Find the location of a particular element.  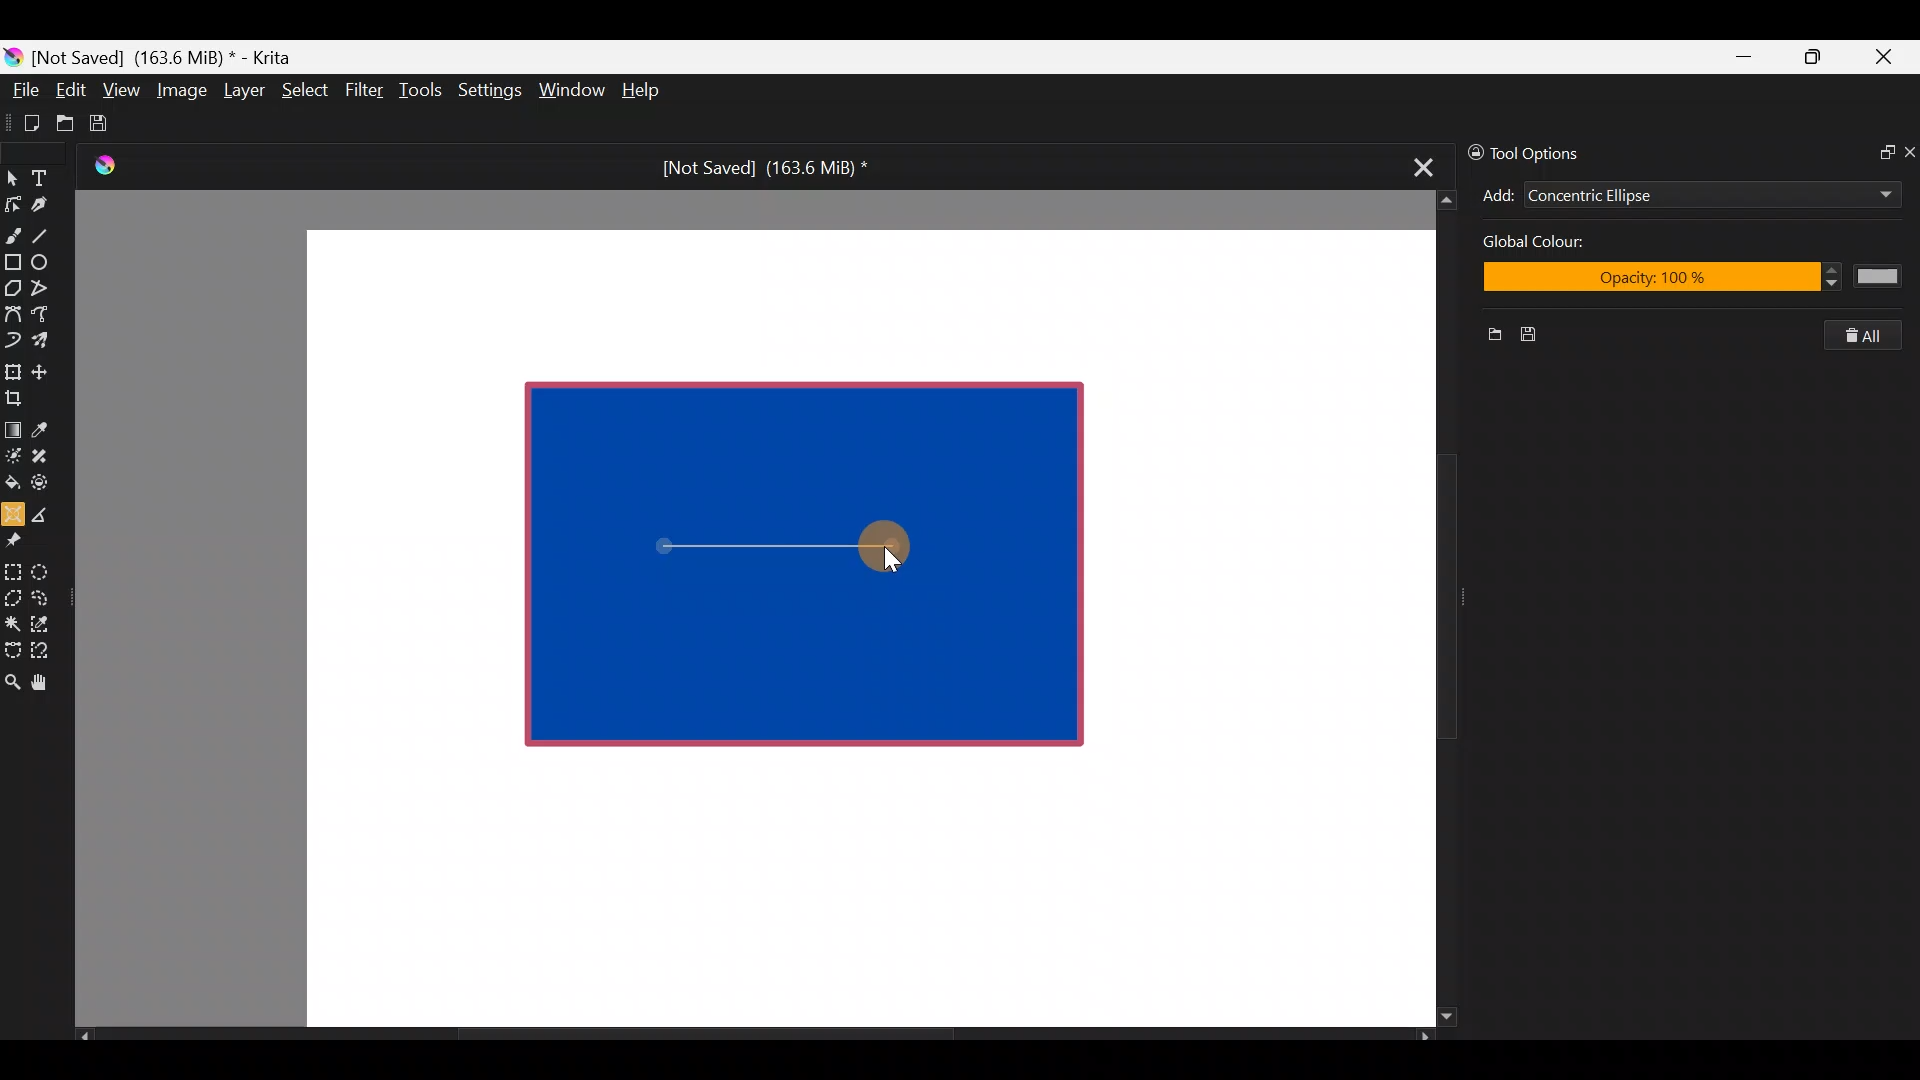

[Not Saved] (163.6 MiB) * is located at coordinates (757, 168).